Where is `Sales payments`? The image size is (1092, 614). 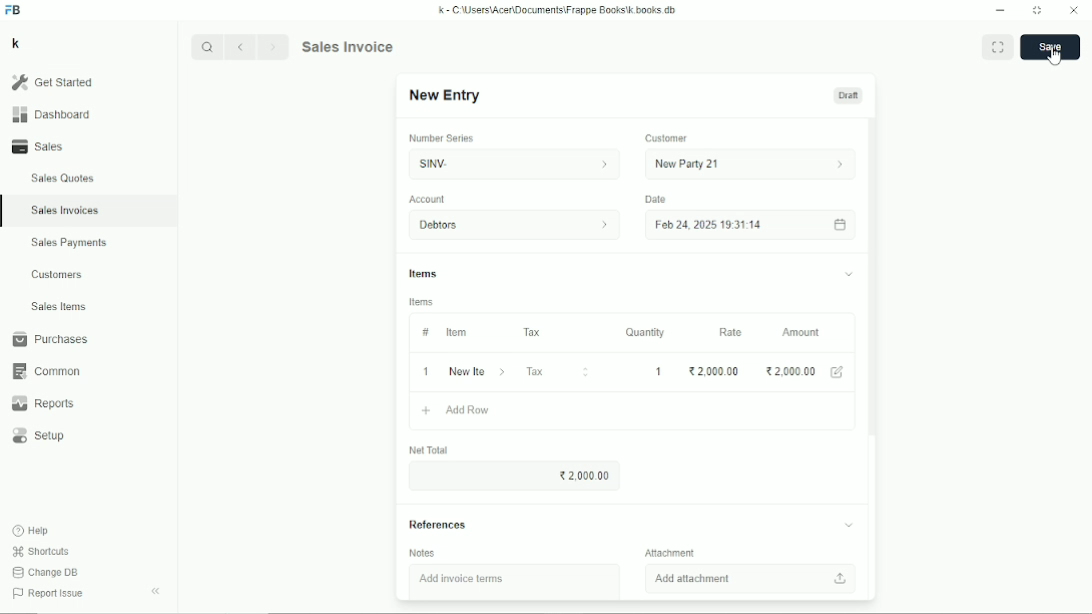 Sales payments is located at coordinates (72, 243).